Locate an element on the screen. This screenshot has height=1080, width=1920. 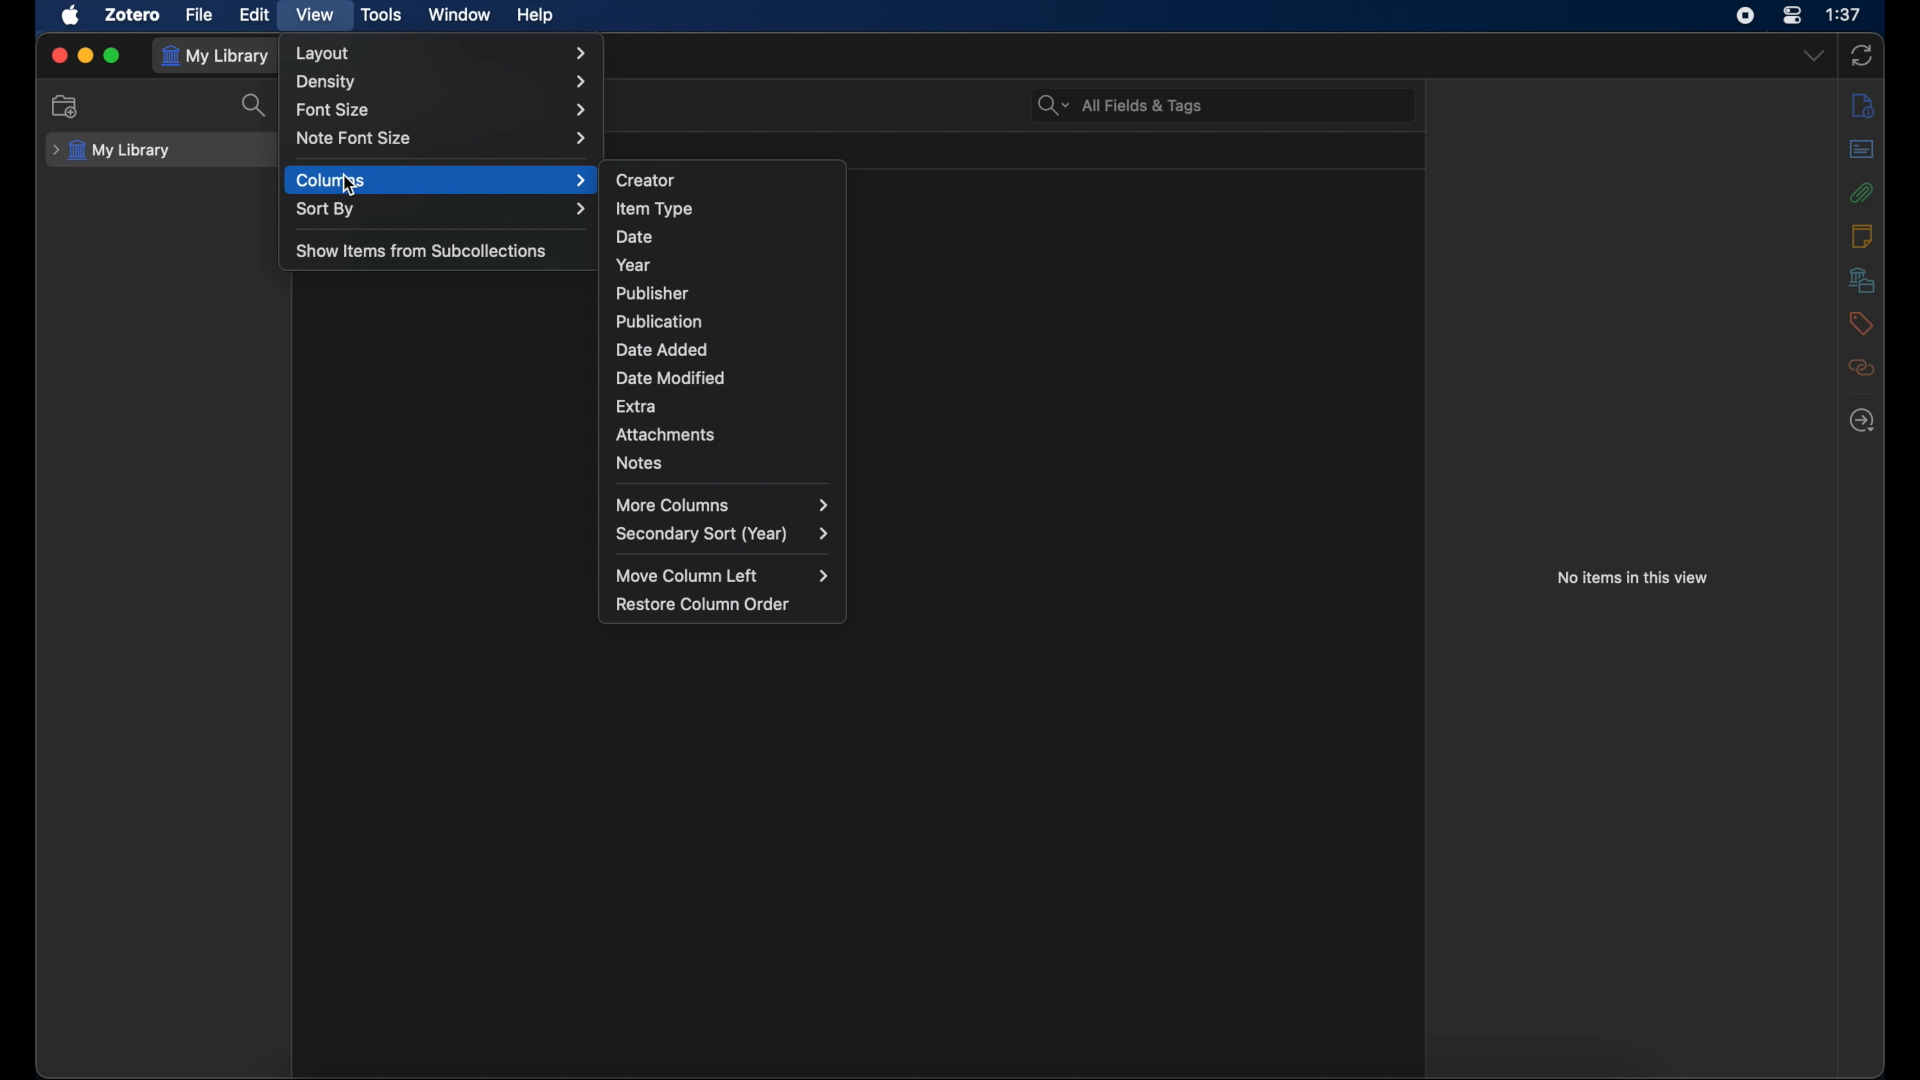
dropdown is located at coordinates (1812, 55).